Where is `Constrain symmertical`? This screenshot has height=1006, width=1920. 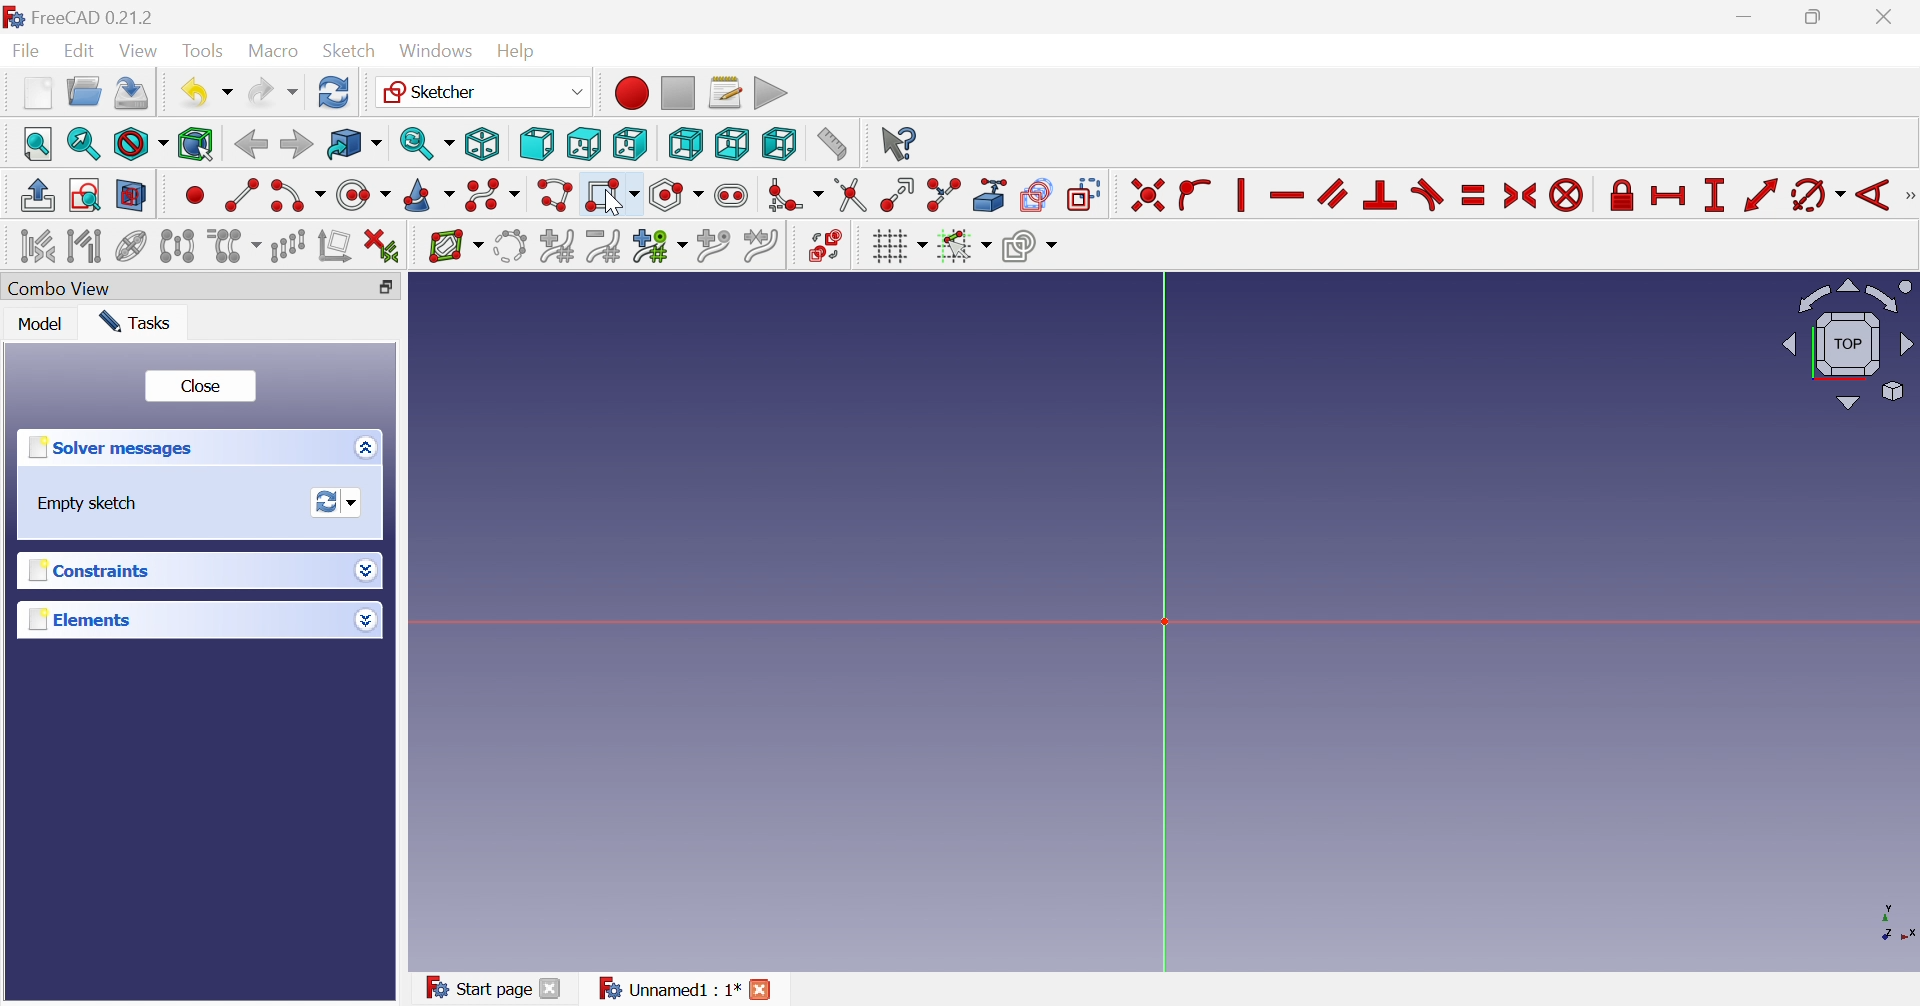
Constrain symmertical is located at coordinates (1521, 196).